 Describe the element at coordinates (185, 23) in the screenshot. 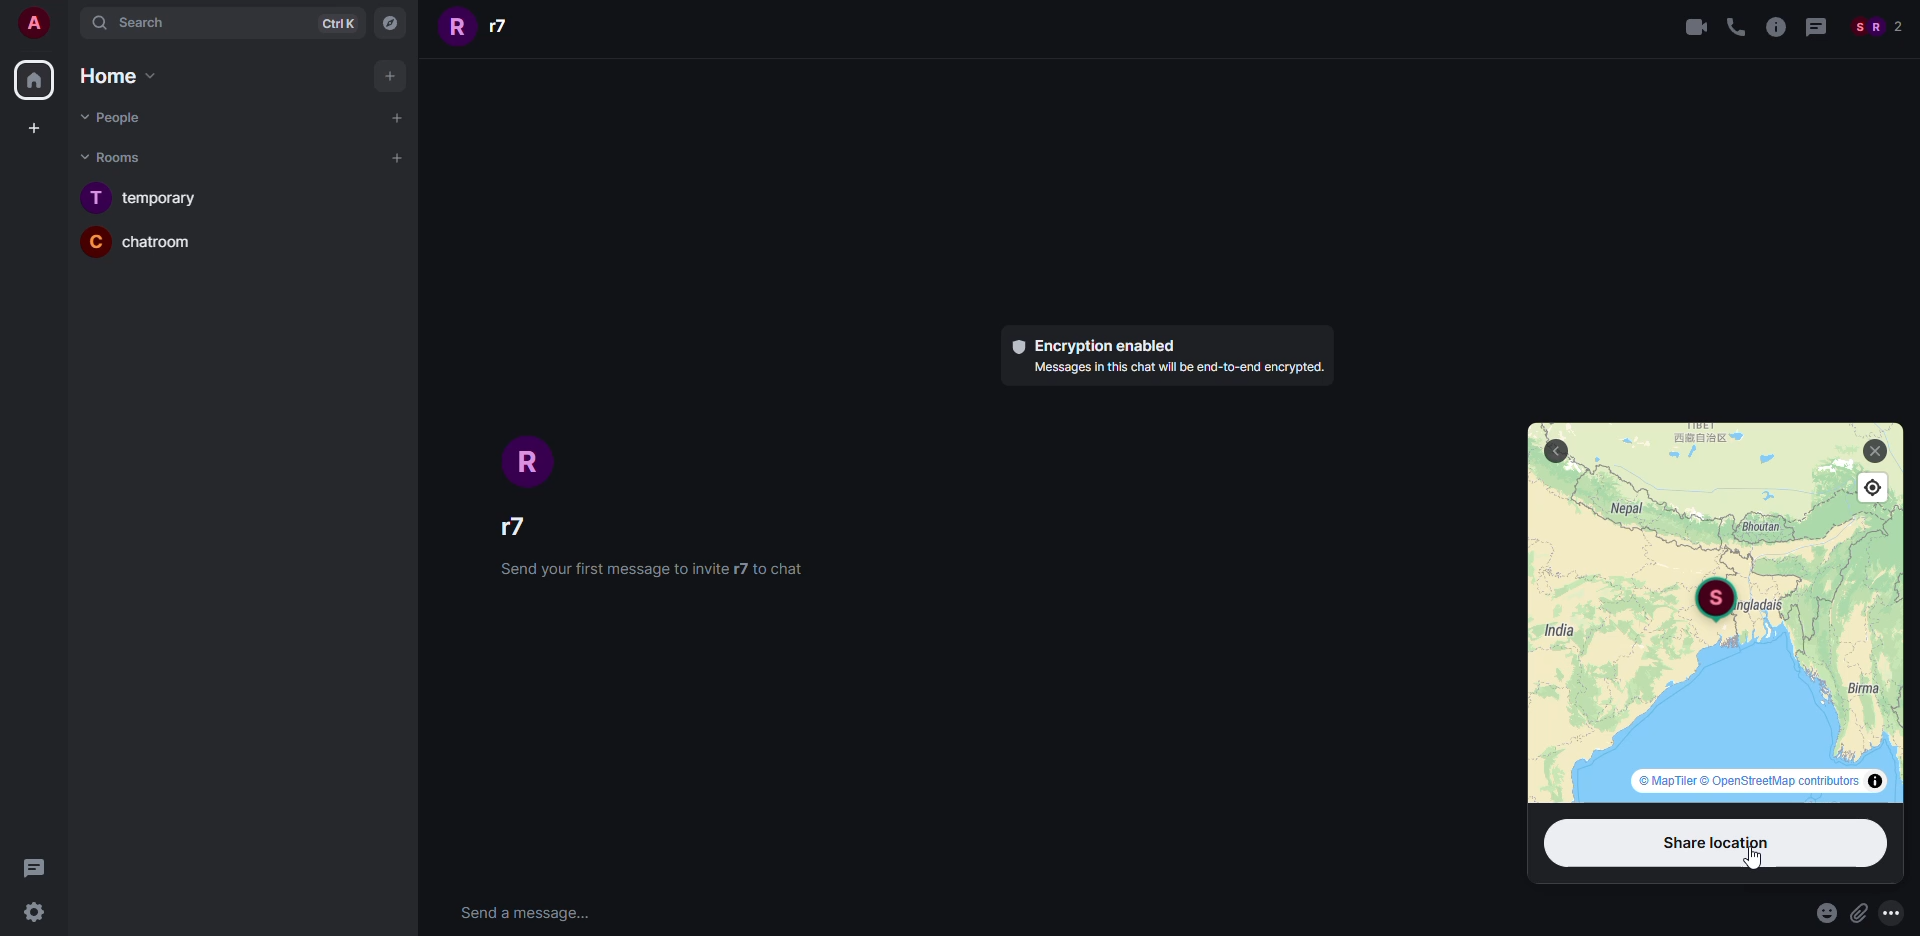

I see `Search` at that location.